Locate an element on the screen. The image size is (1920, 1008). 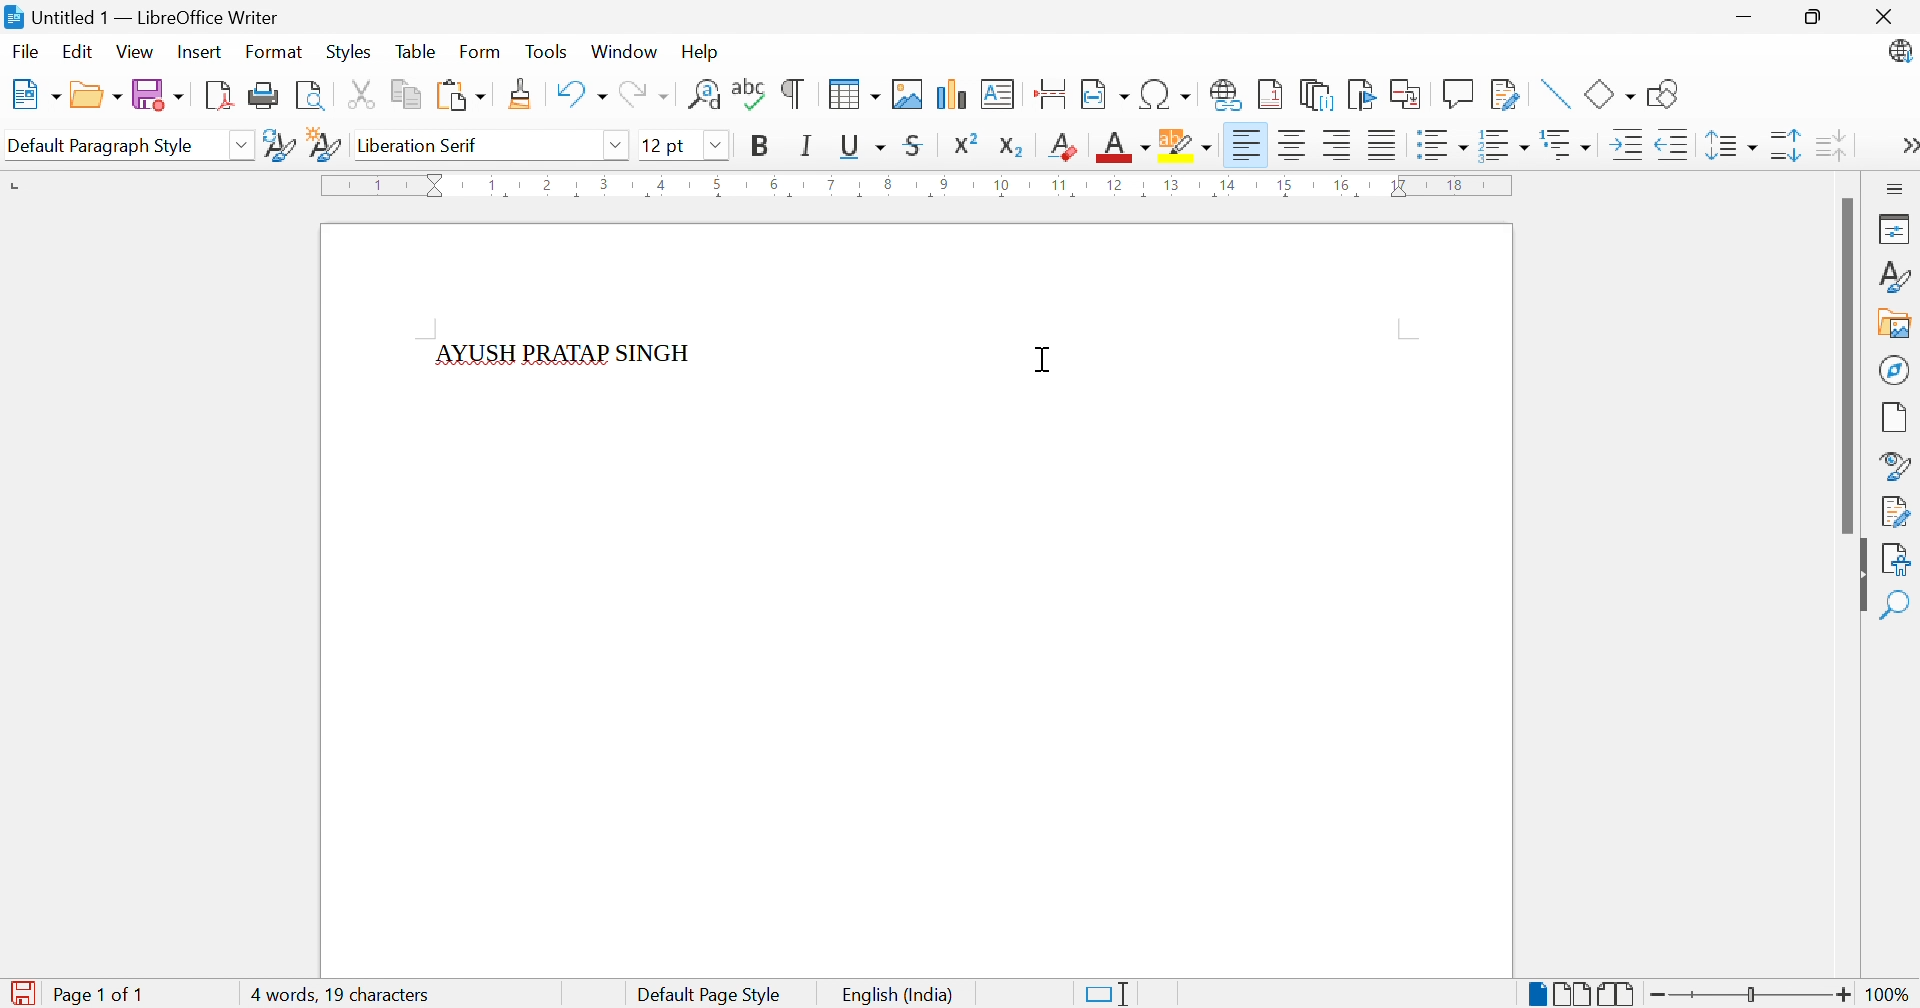
New is located at coordinates (33, 94).